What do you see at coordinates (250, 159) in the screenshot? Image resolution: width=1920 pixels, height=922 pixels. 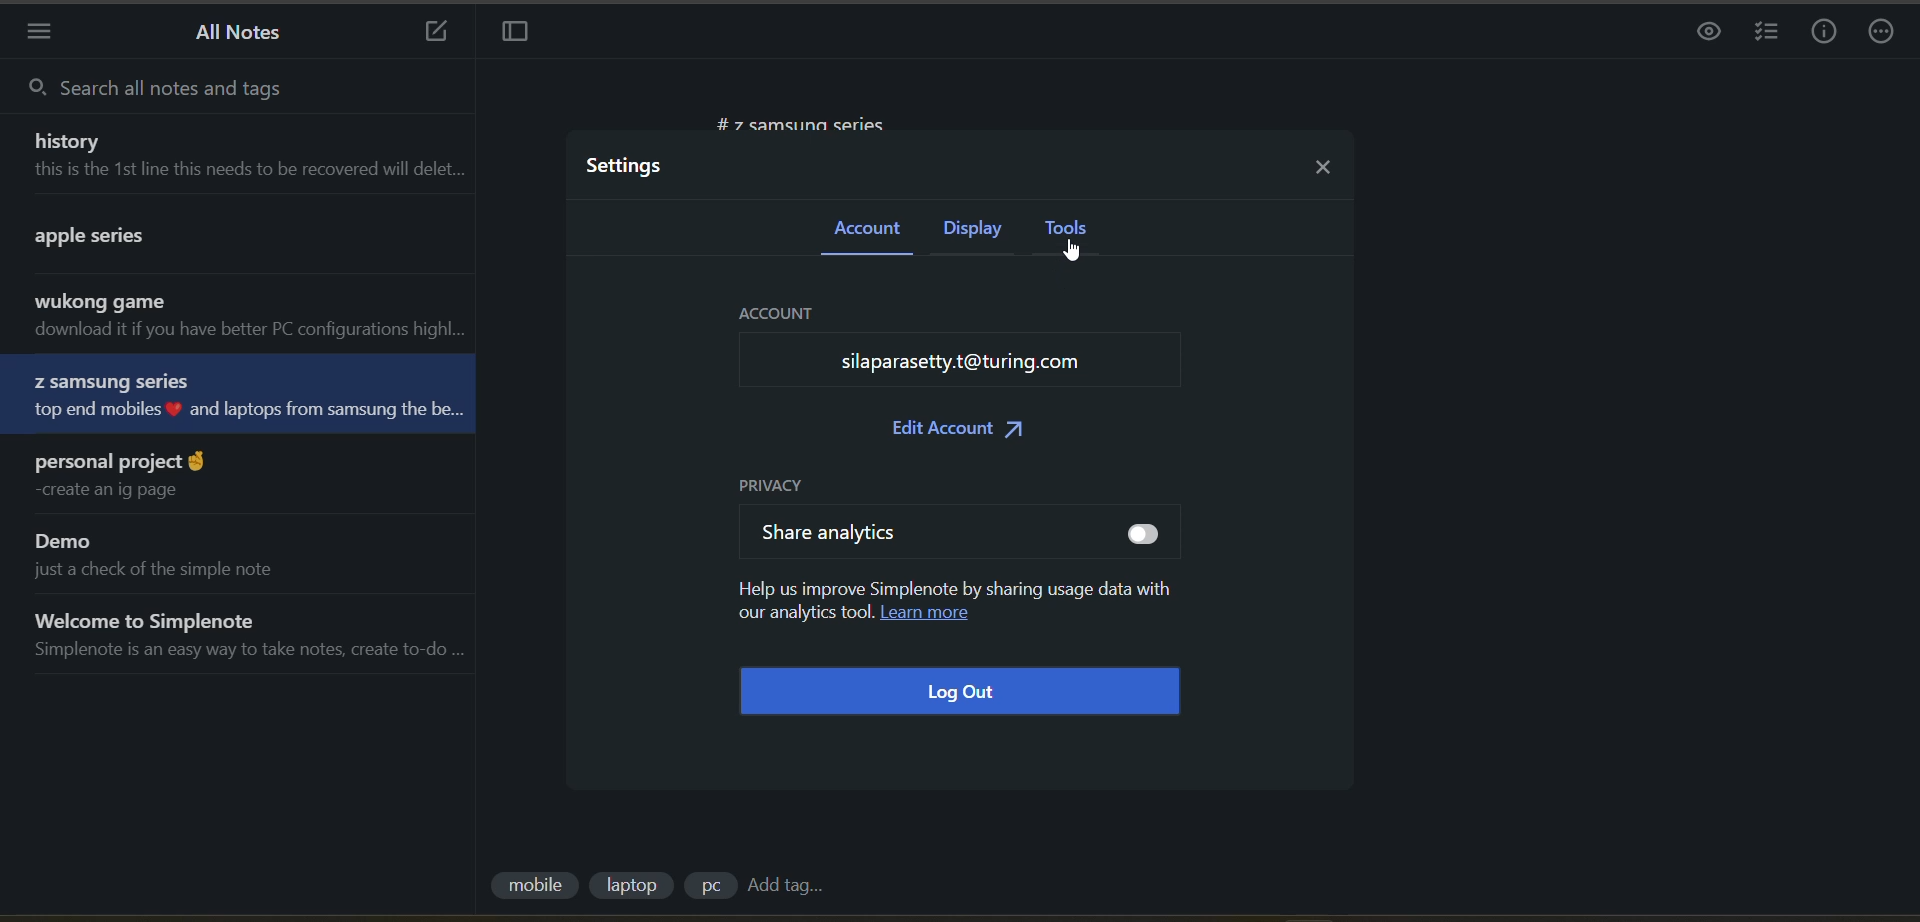 I see `note title and preview` at bounding box center [250, 159].